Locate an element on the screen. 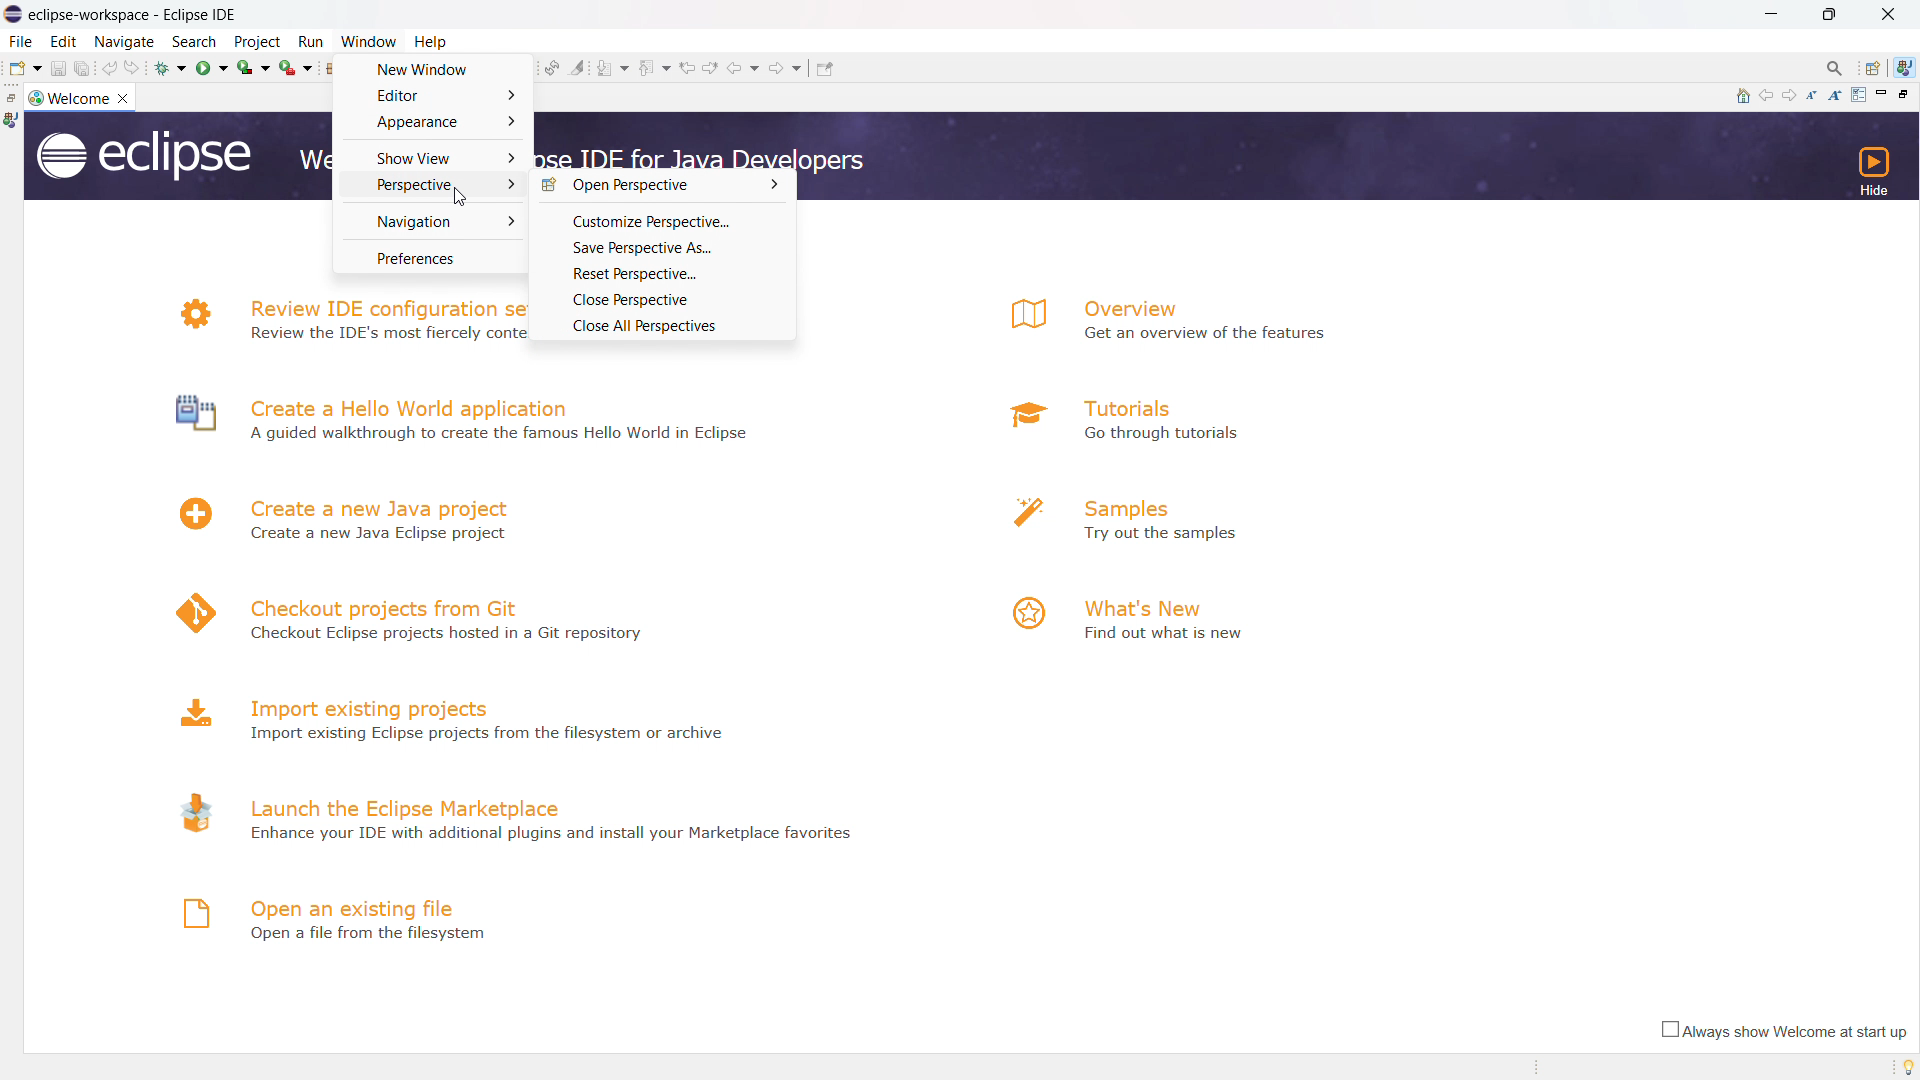  logo is located at coordinates (1022, 514).